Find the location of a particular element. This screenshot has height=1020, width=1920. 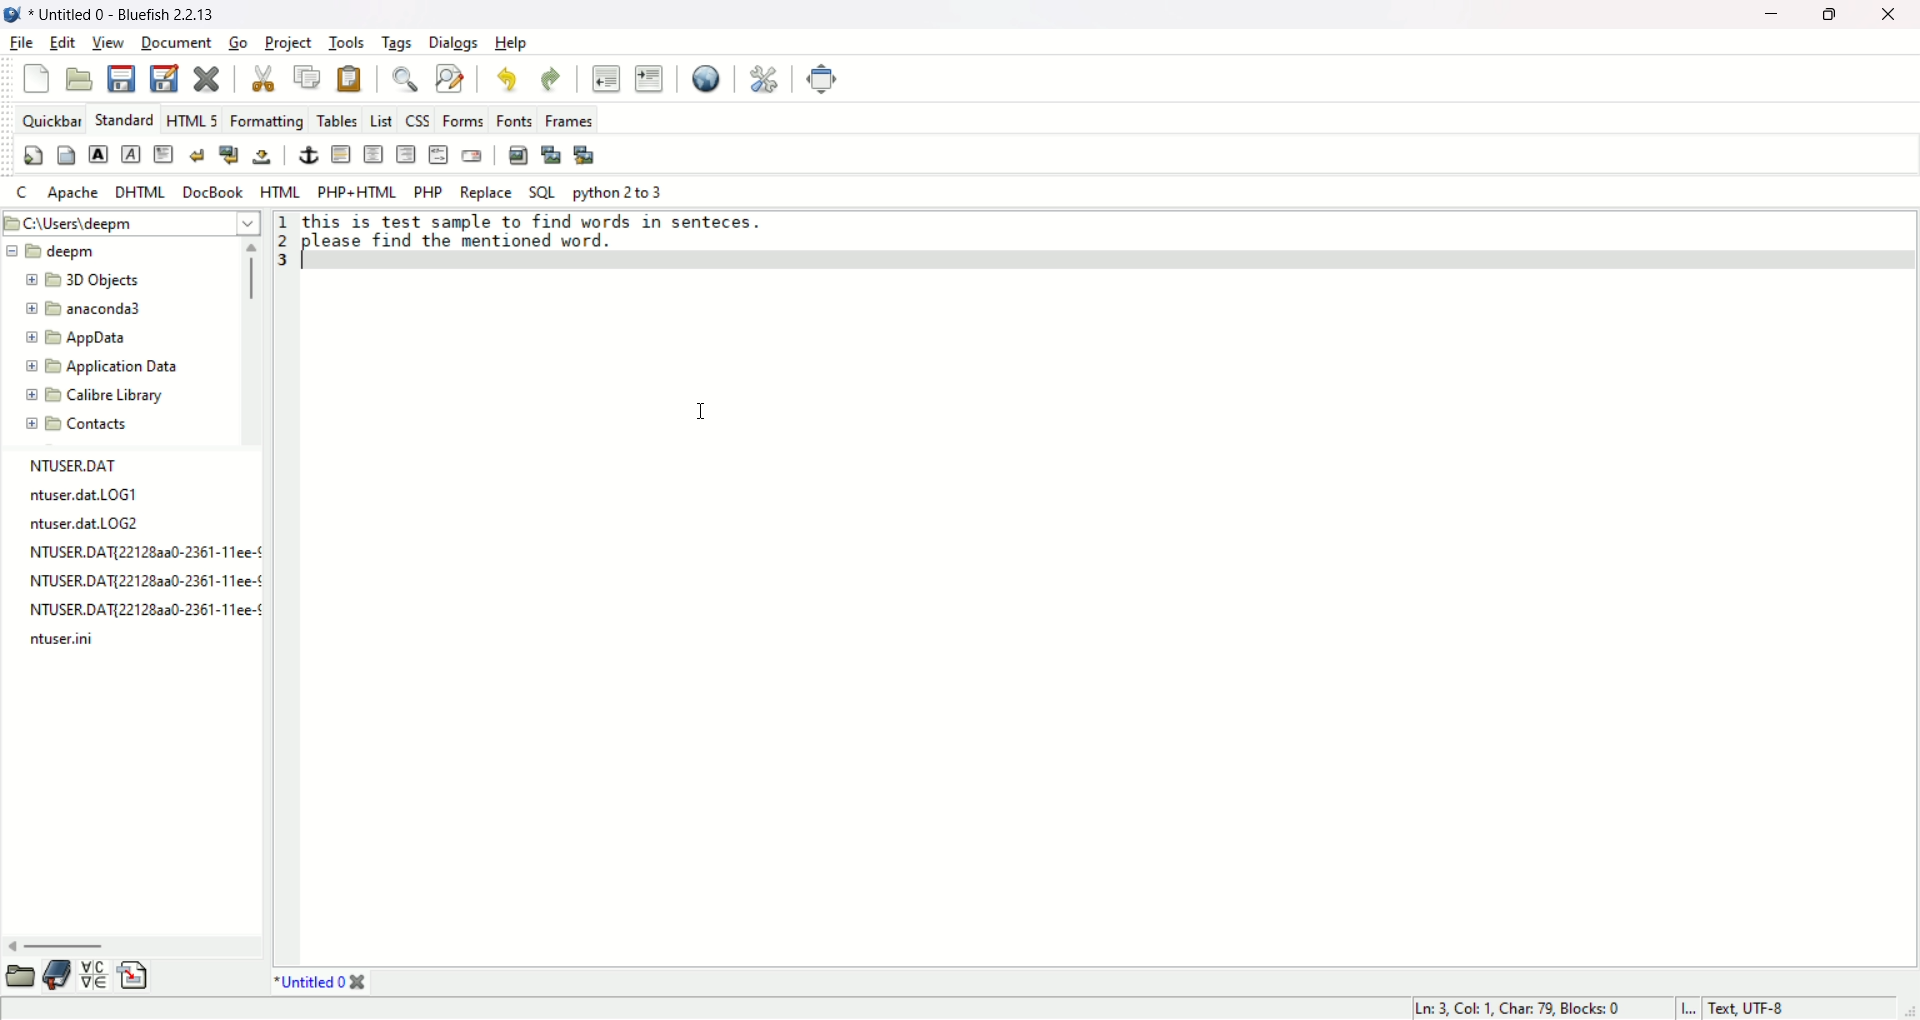

body is located at coordinates (67, 156).